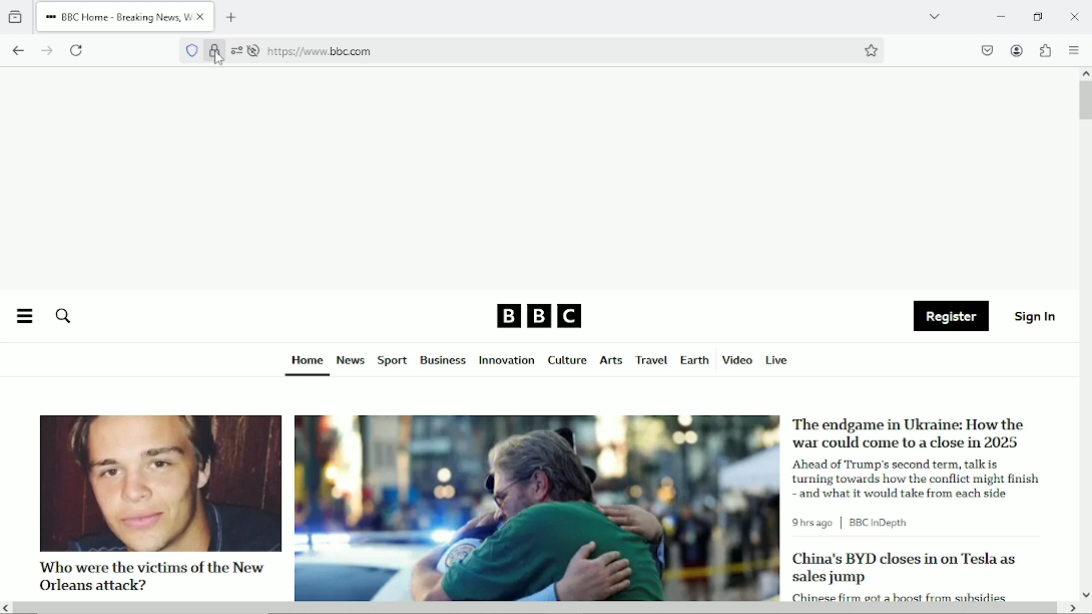 The image size is (1092, 614). I want to click on Travel, so click(649, 360).